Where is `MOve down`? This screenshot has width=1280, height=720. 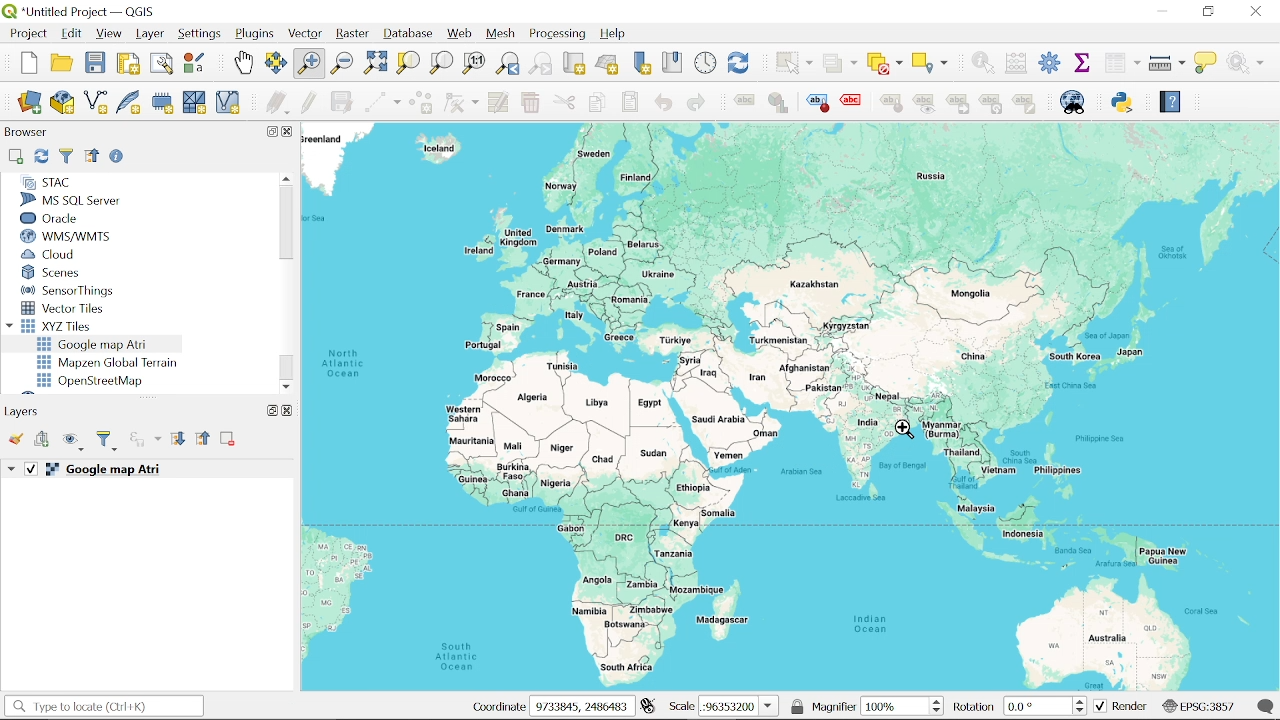
MOve down is located at coordinates (287, 384).